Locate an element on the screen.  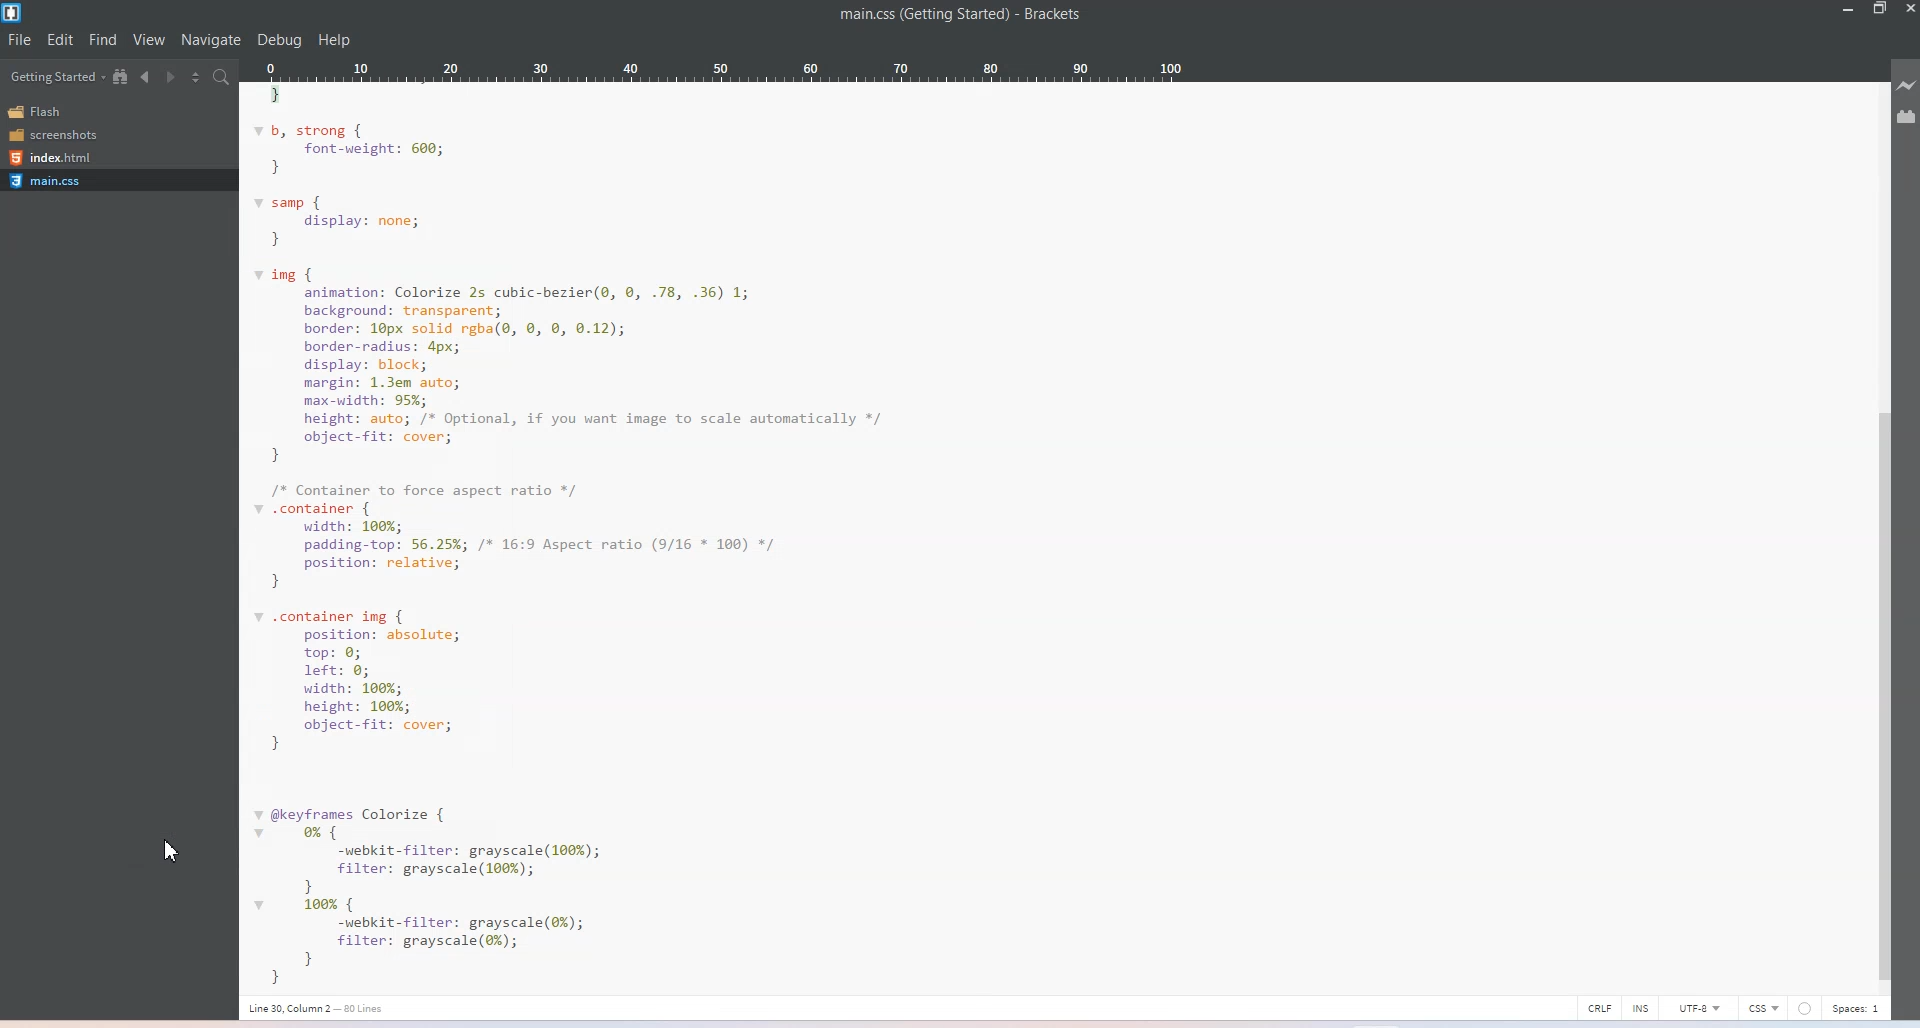
Navigate is located at coordinates (213, 41).